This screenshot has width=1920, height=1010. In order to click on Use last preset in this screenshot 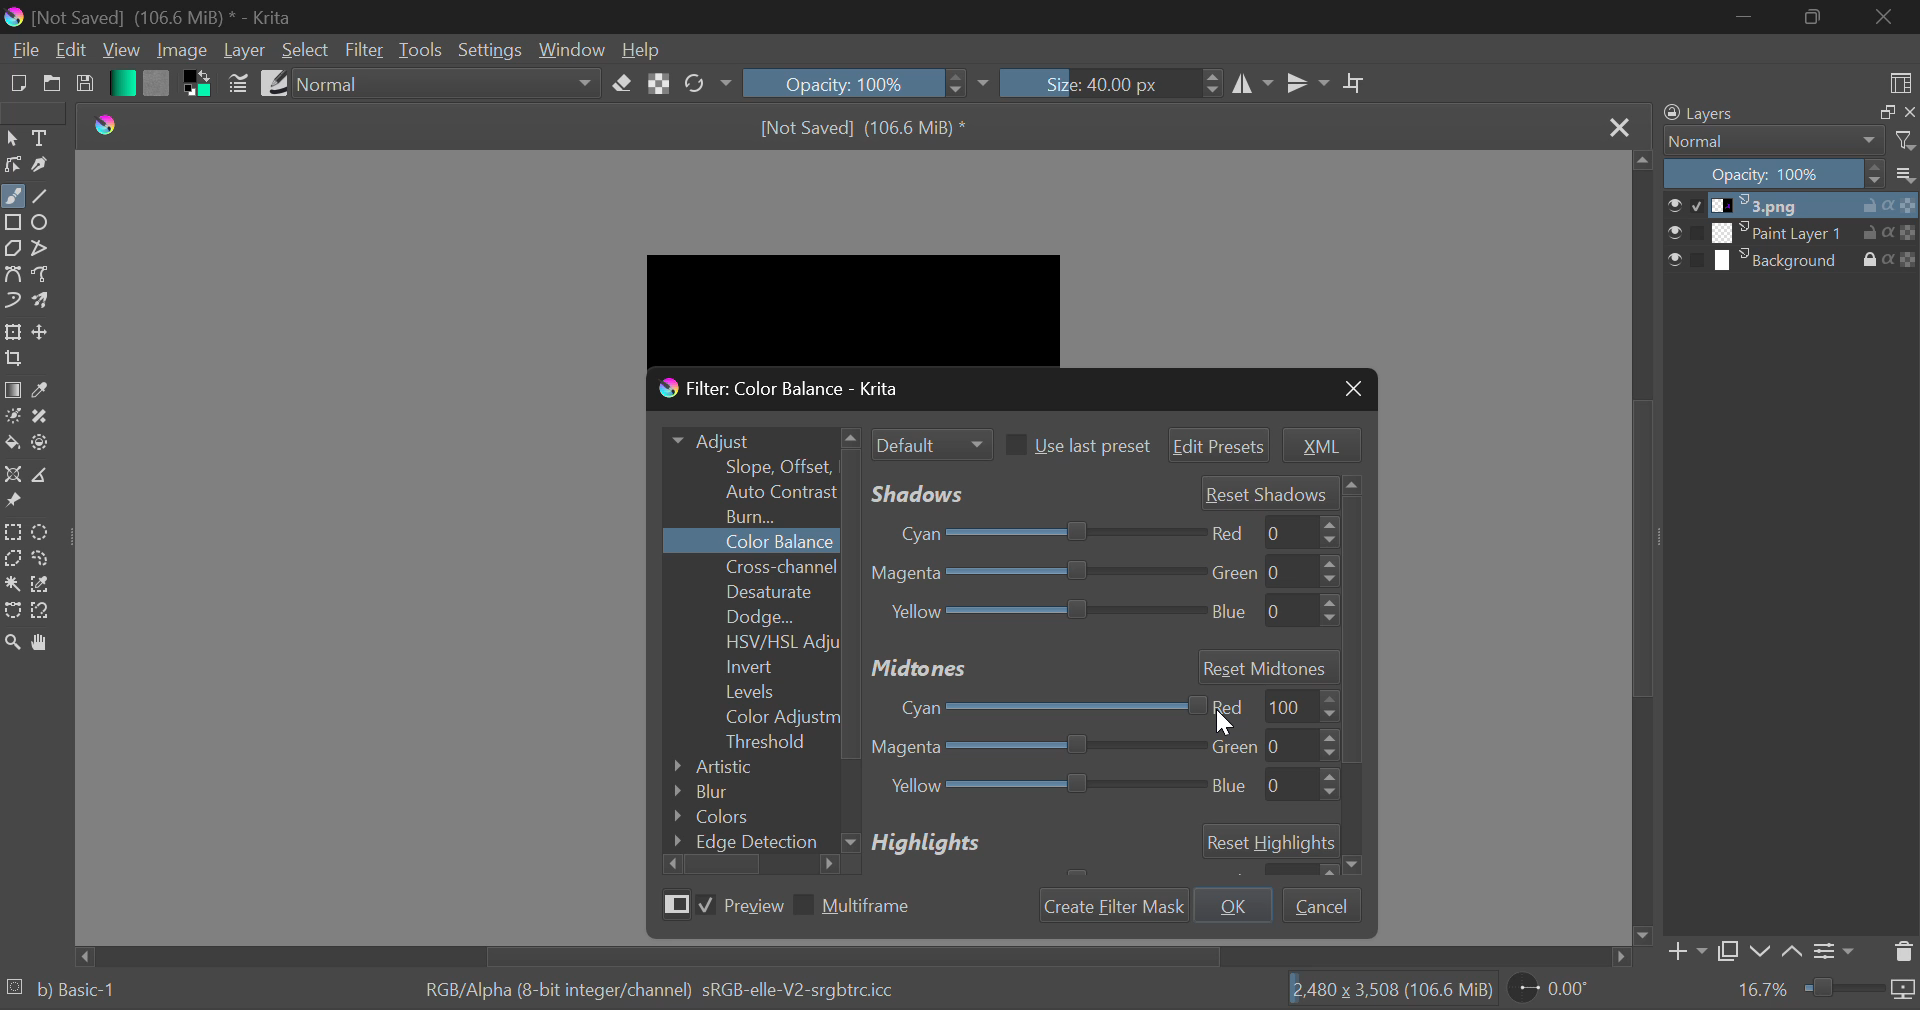, I will do `click(1076, 445)`.